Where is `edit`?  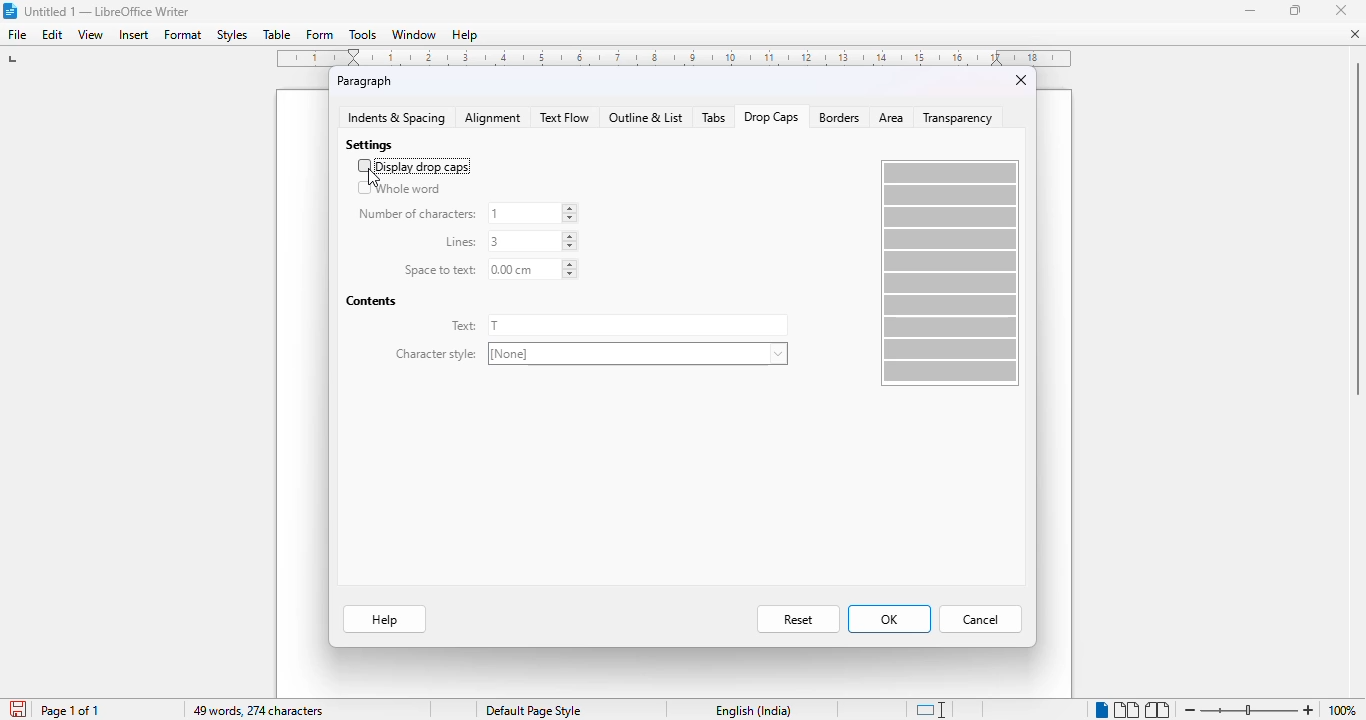 edit is located at coordinates (52, 34).